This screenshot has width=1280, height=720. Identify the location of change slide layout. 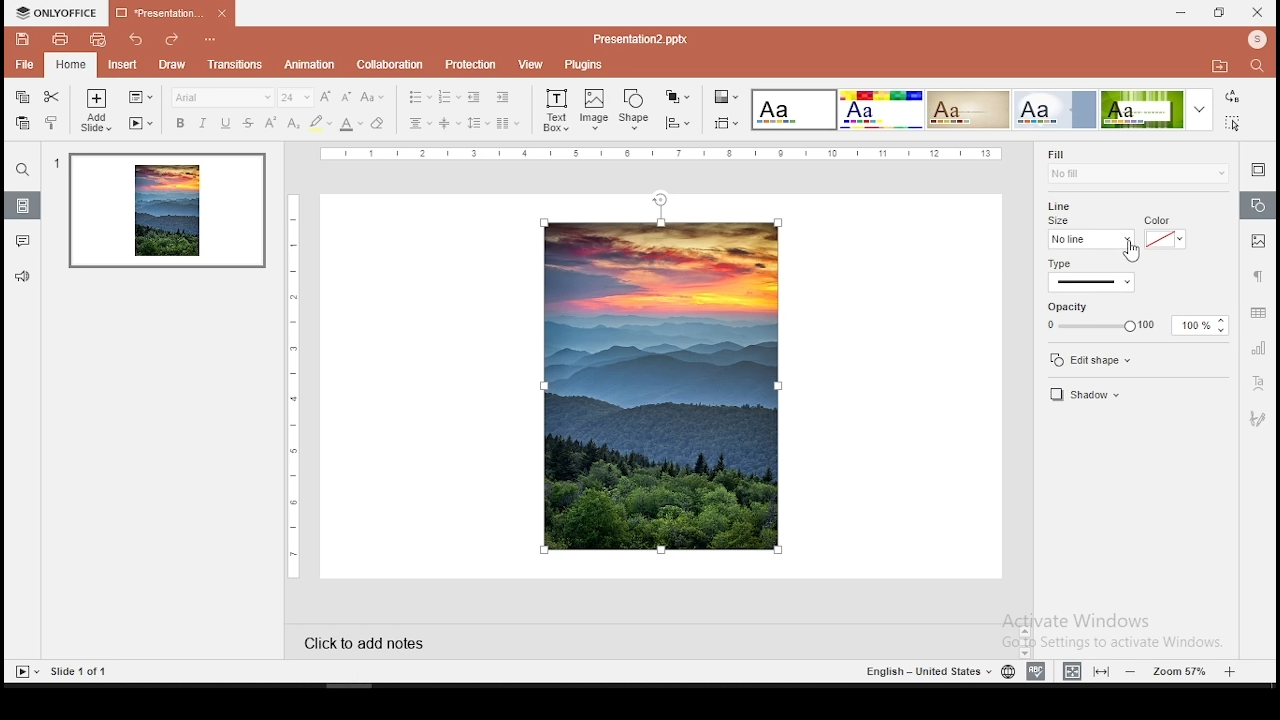
(139, 97).